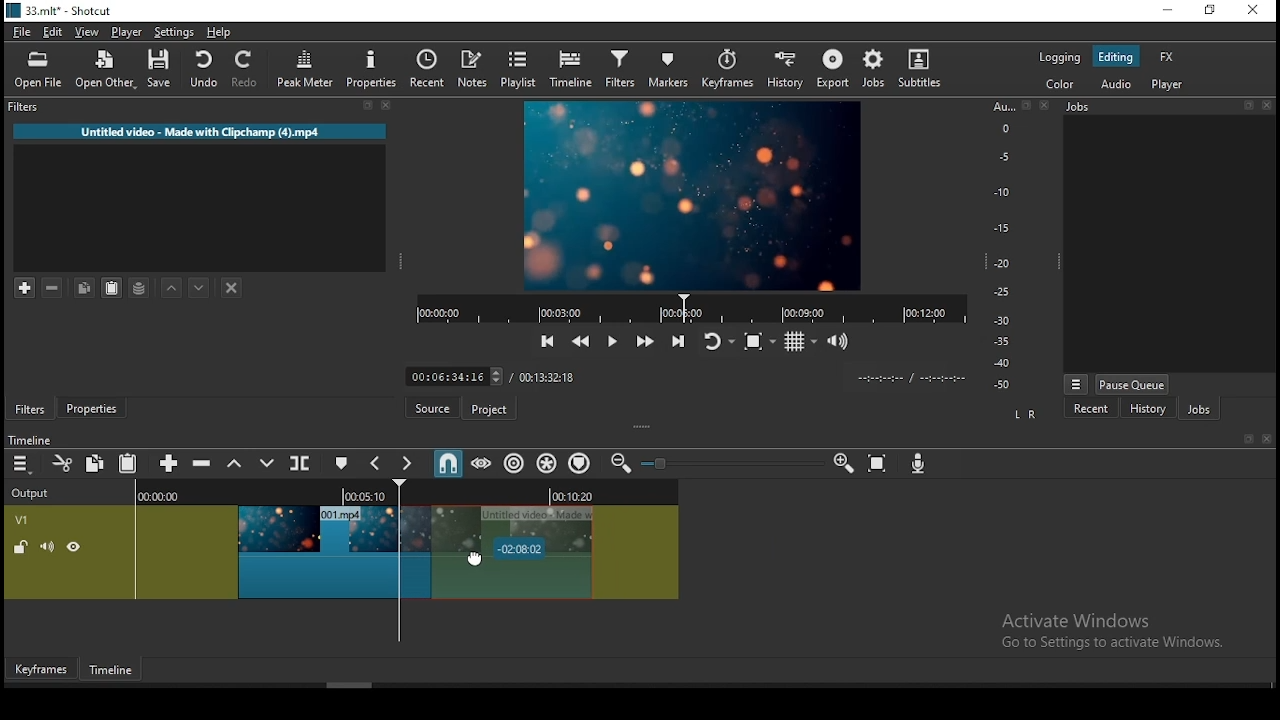  Describe the element at coordinates (579, 463) in the screenshot. I see `ripple markers` at that location.